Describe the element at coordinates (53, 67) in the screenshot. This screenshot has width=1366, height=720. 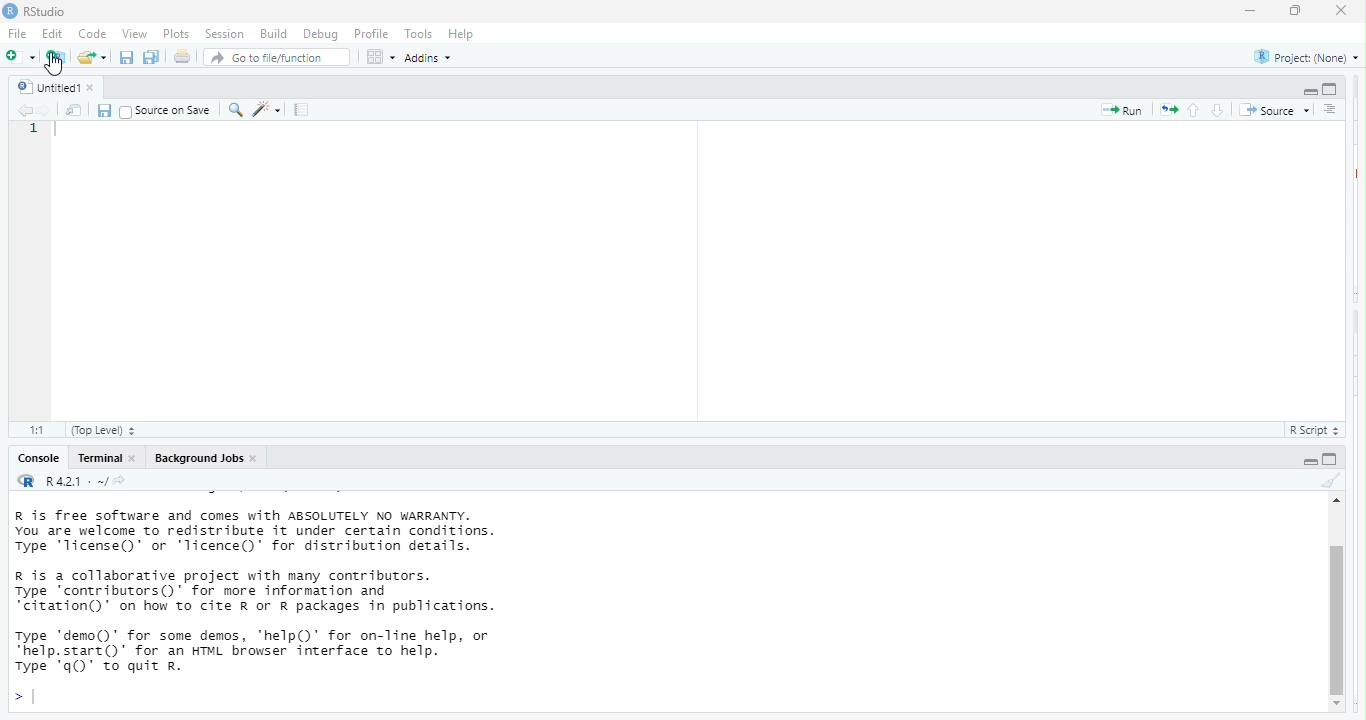
I see `cursor` at that location.